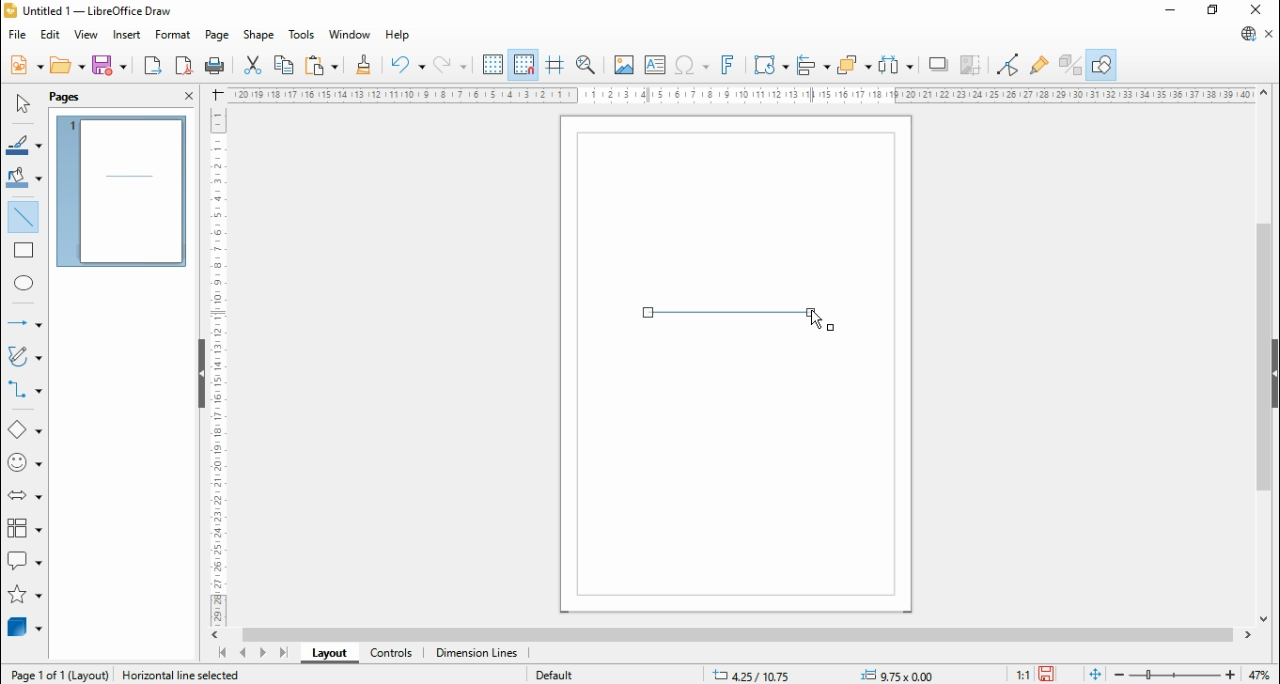 The width and height of the screenshot is (1280, 684). I want to click on controls, so click(391, 654).